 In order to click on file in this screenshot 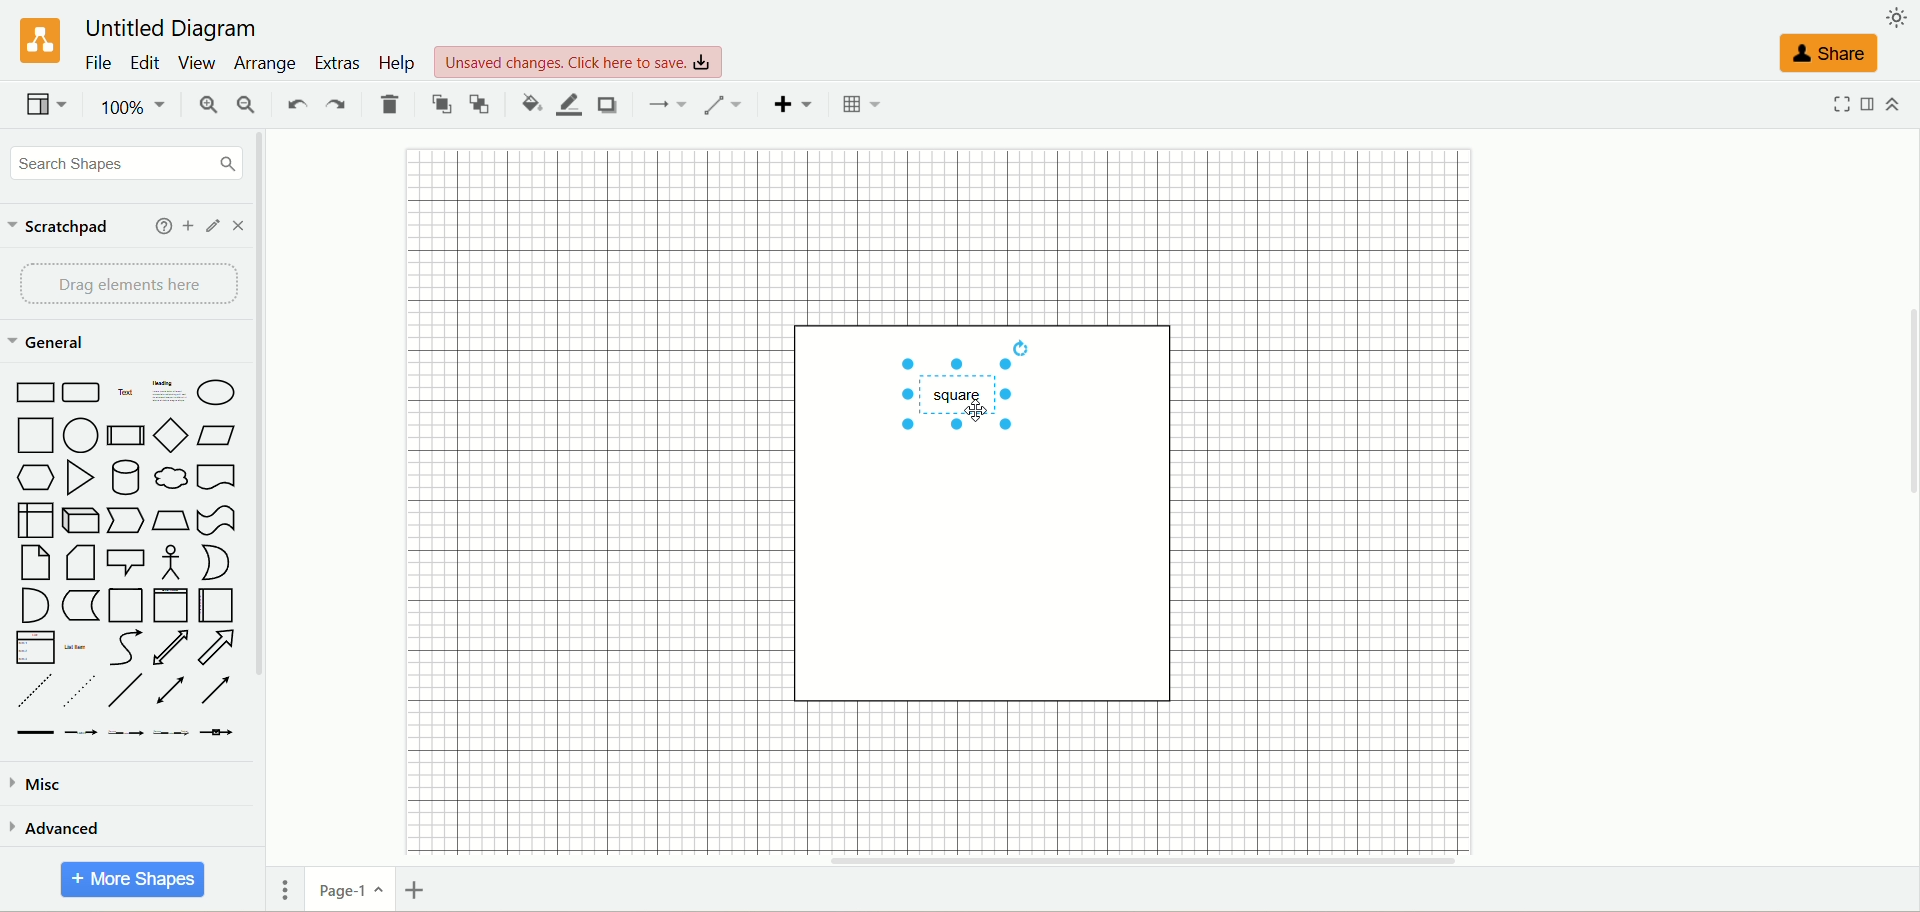, I will do `click(100, 64)`.